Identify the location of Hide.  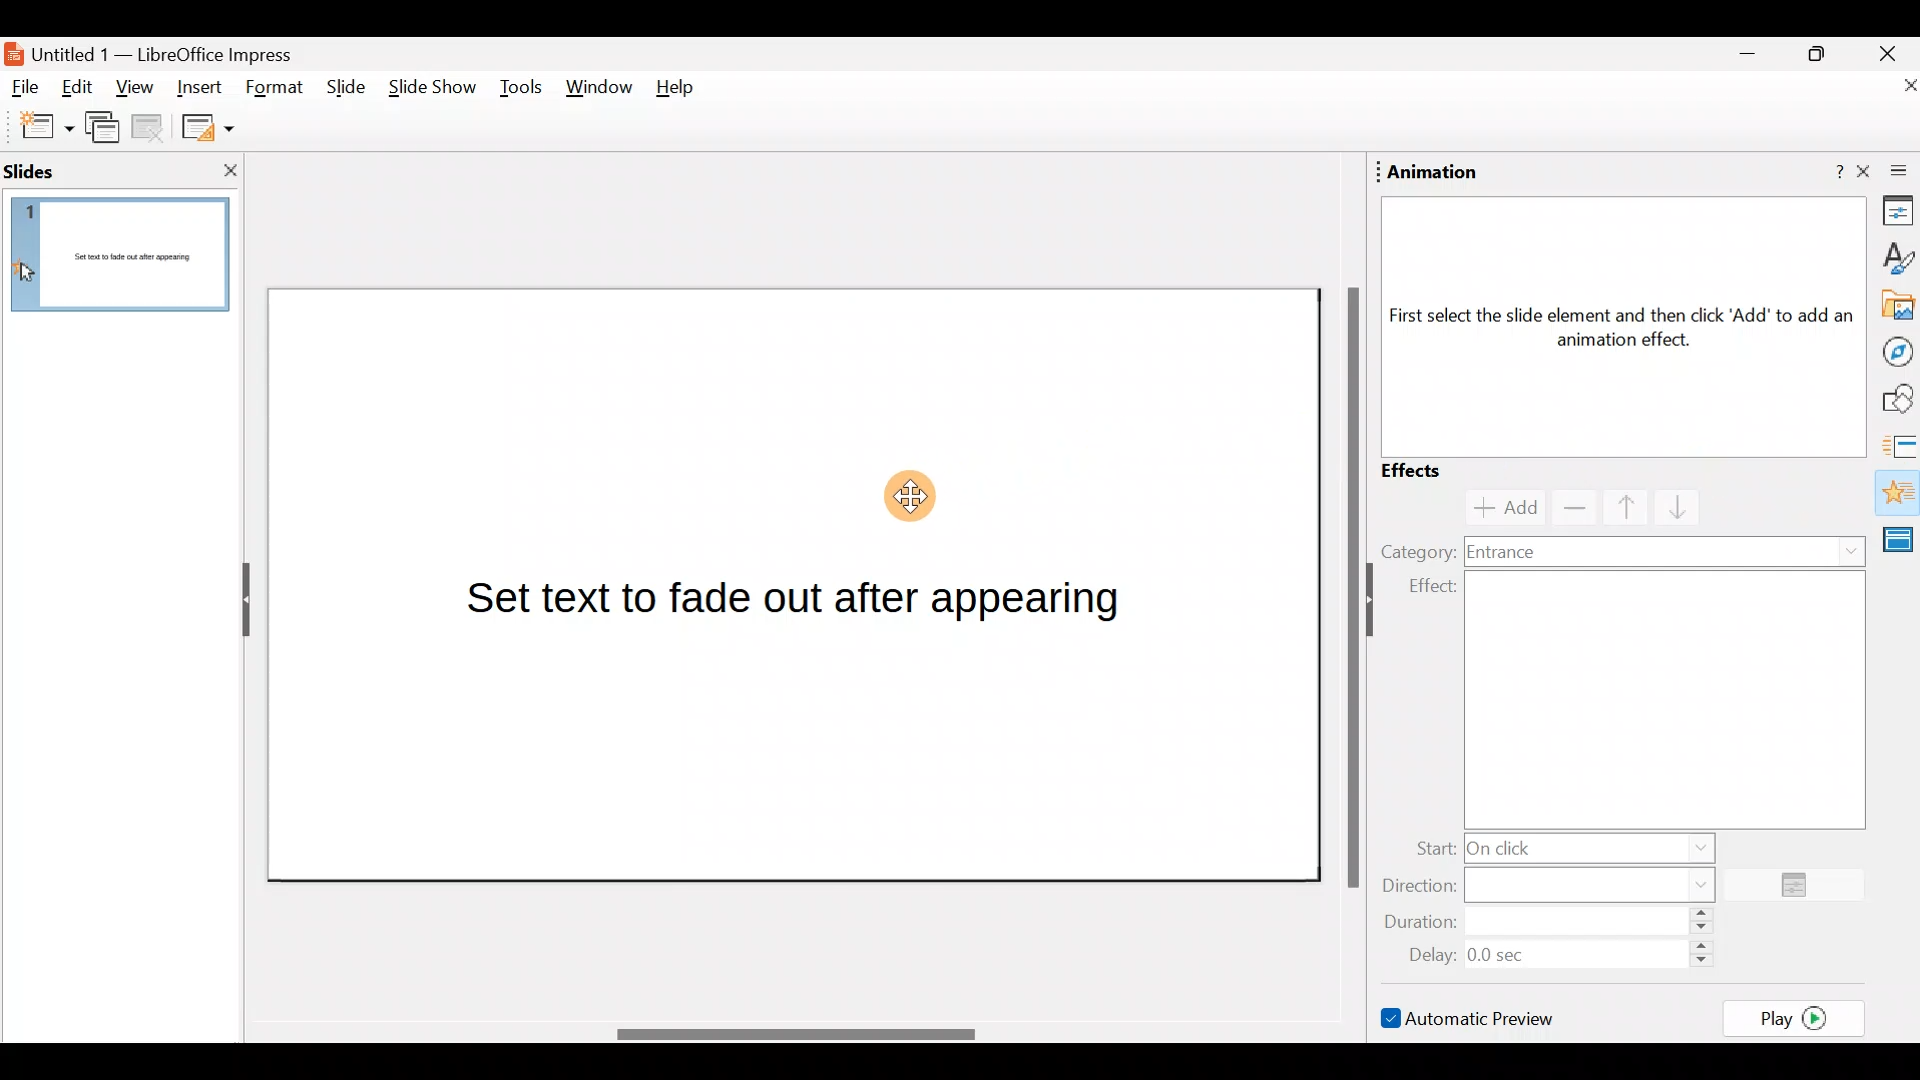
(238, 601).